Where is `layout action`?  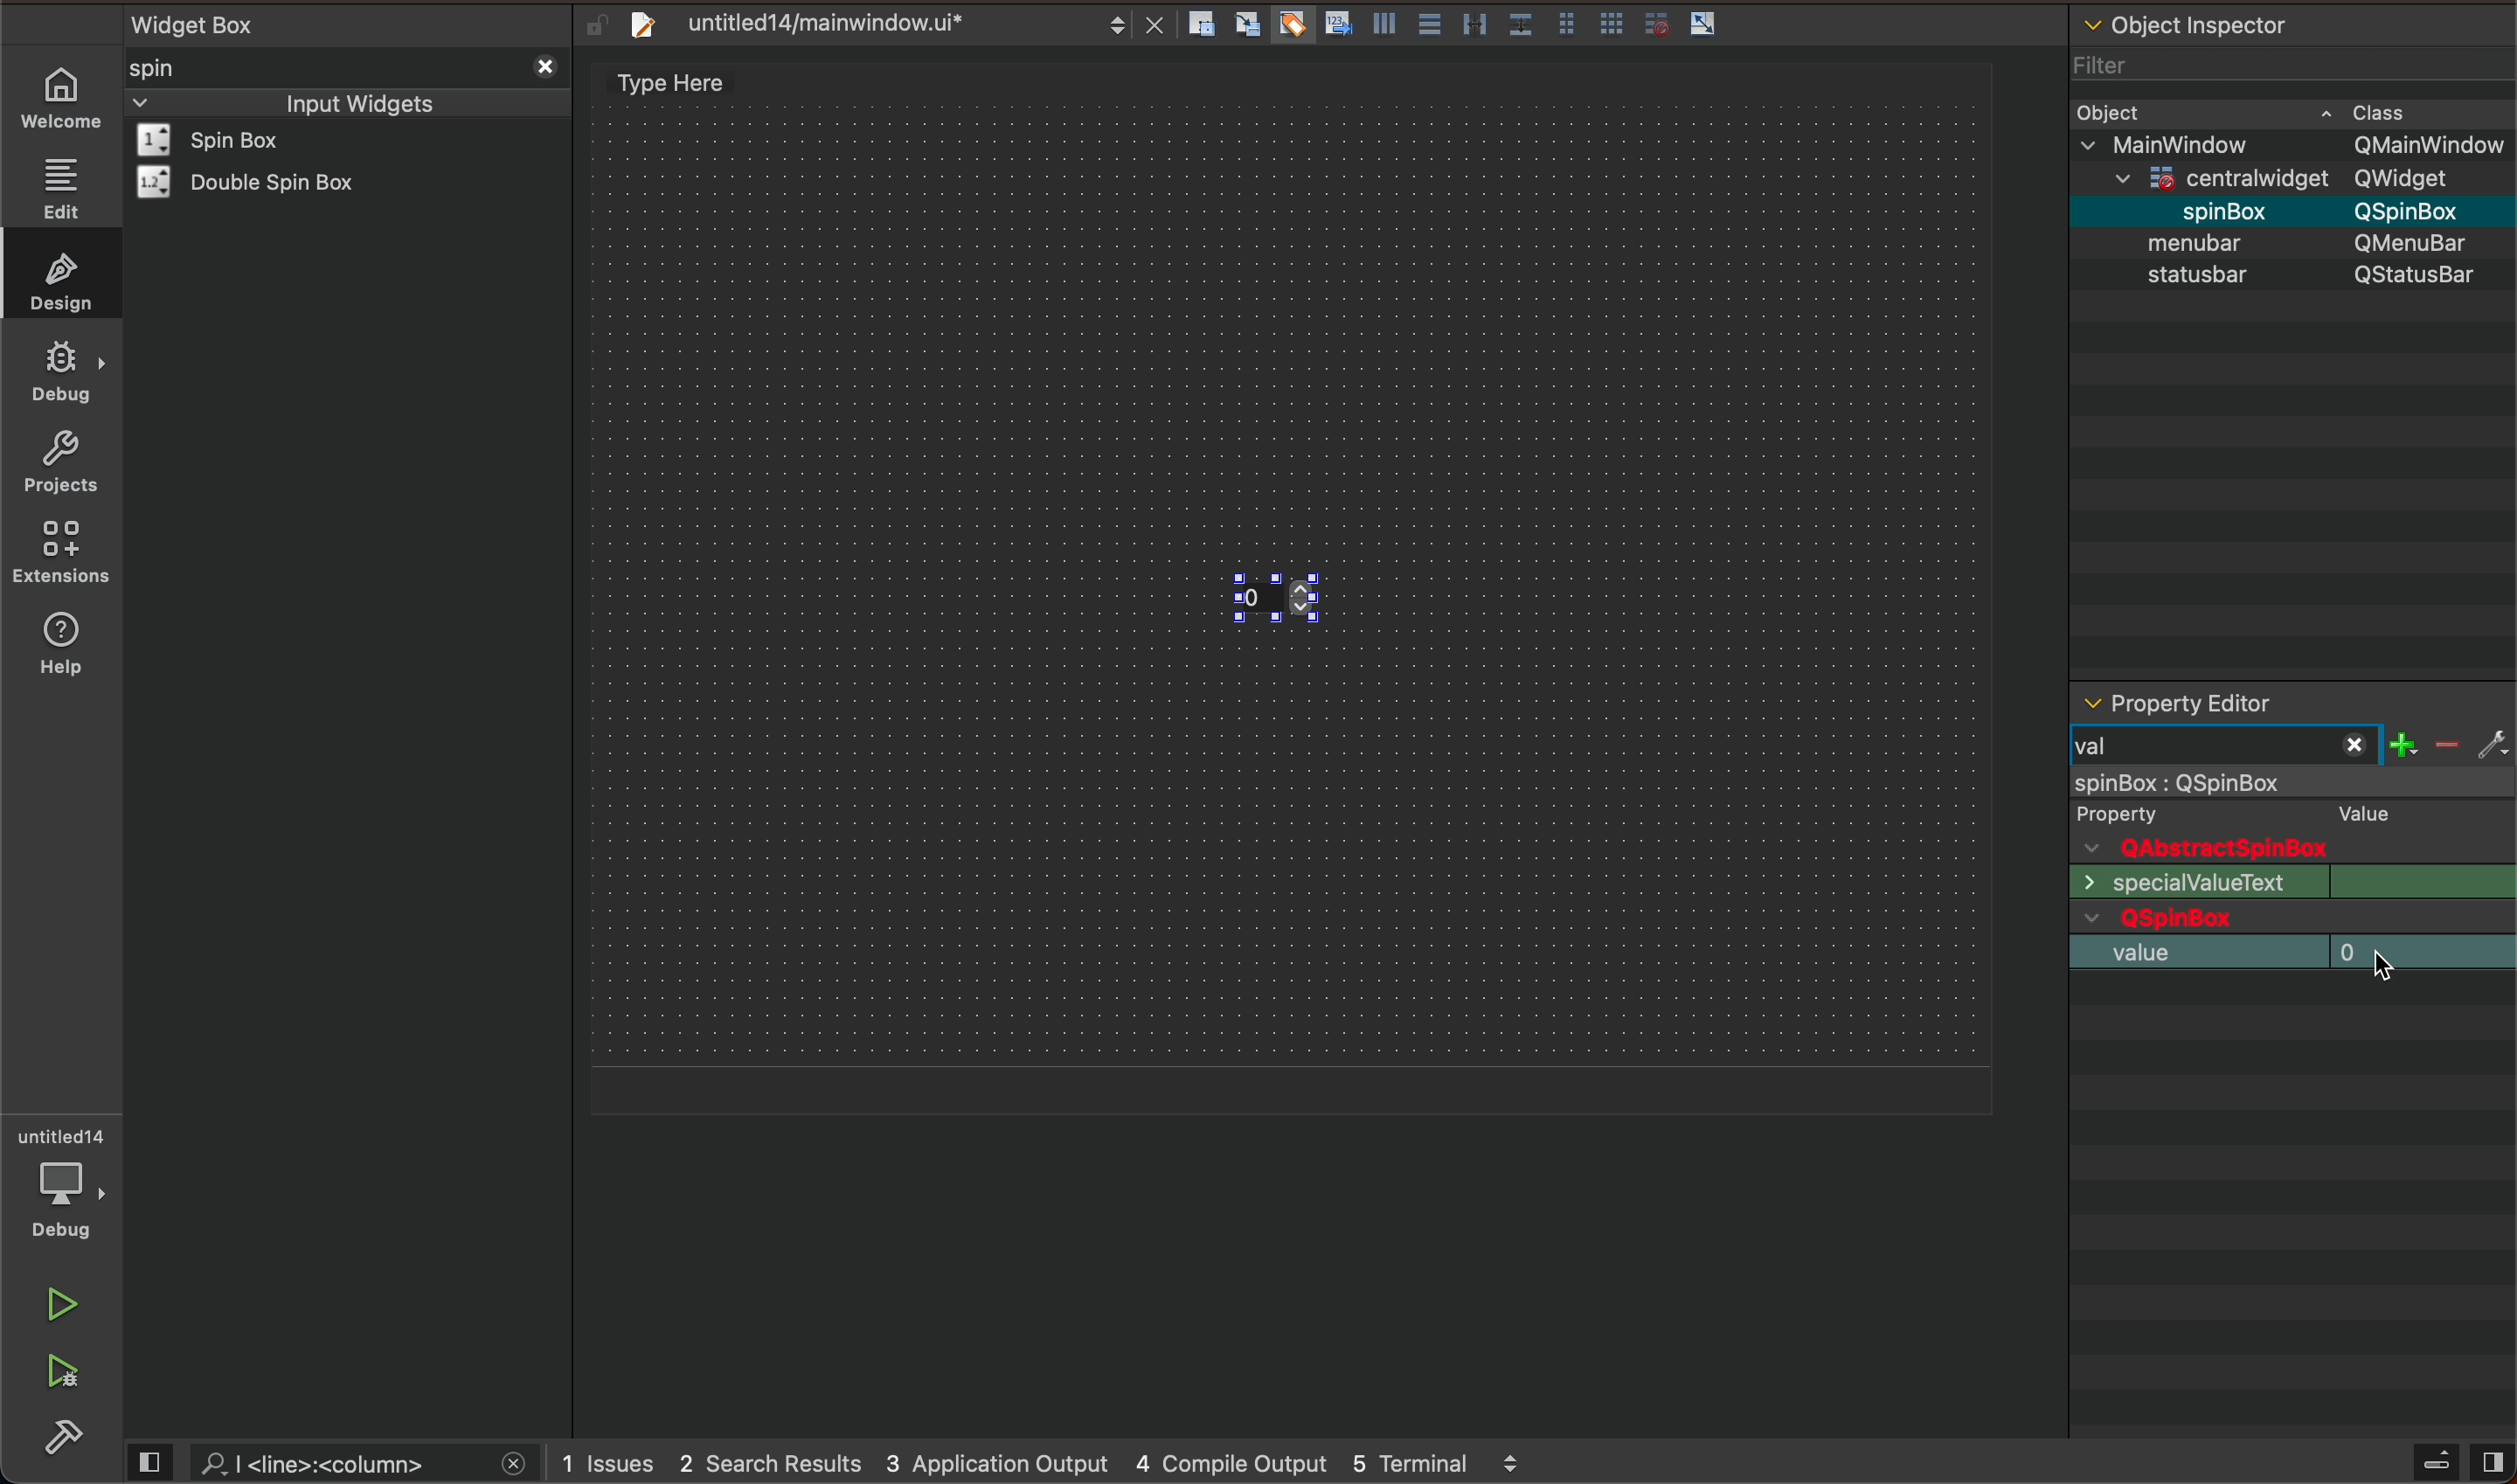
layout action is located at coordinates (1460, 20).